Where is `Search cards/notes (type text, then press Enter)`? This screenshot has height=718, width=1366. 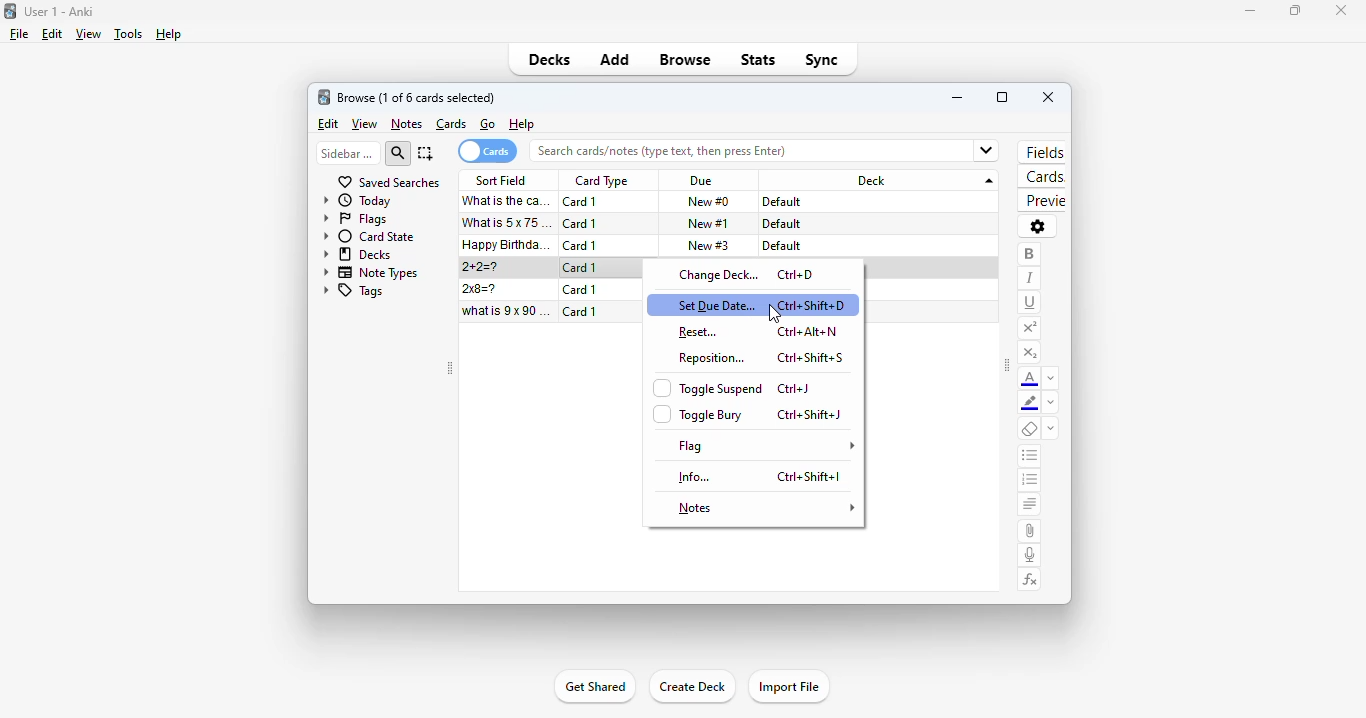
Search cards/notes (type text, then press Enter) is located at coordinates (772, 152).